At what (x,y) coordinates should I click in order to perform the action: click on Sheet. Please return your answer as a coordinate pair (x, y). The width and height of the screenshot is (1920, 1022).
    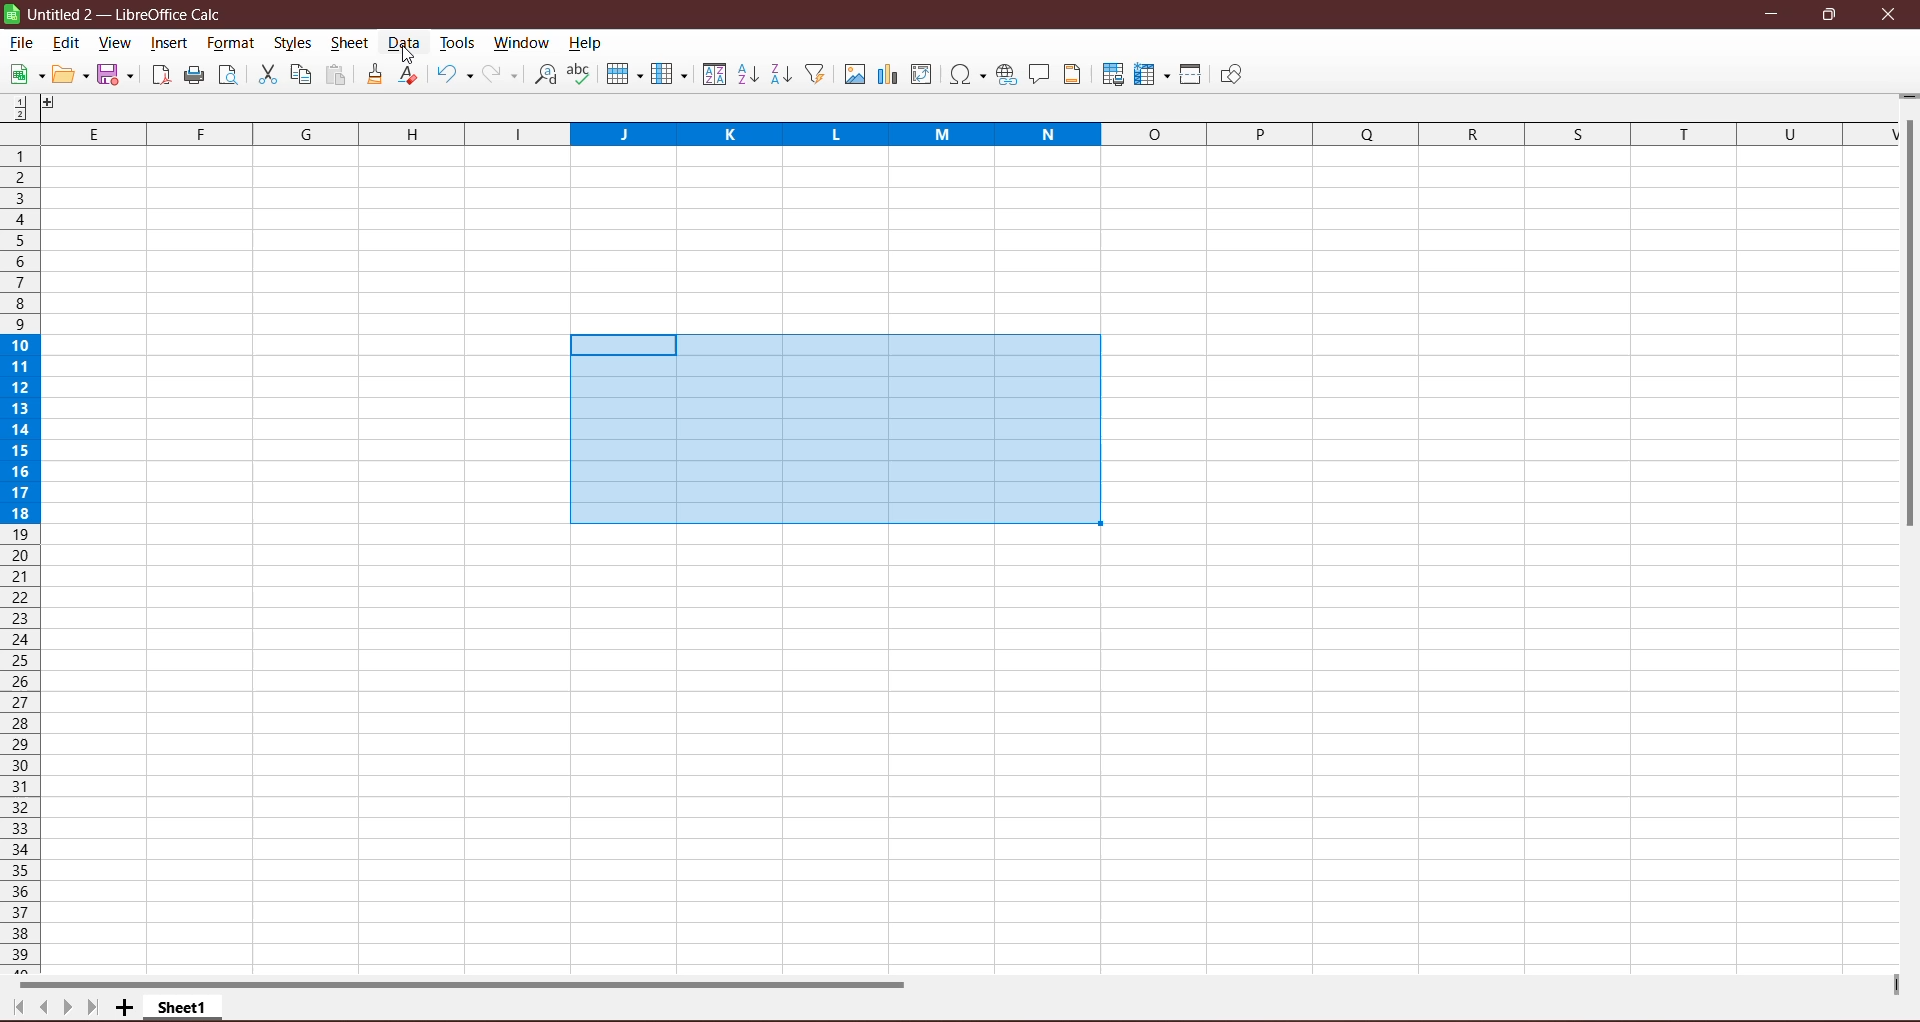
    Looking at the image, I should click on (351, 45).